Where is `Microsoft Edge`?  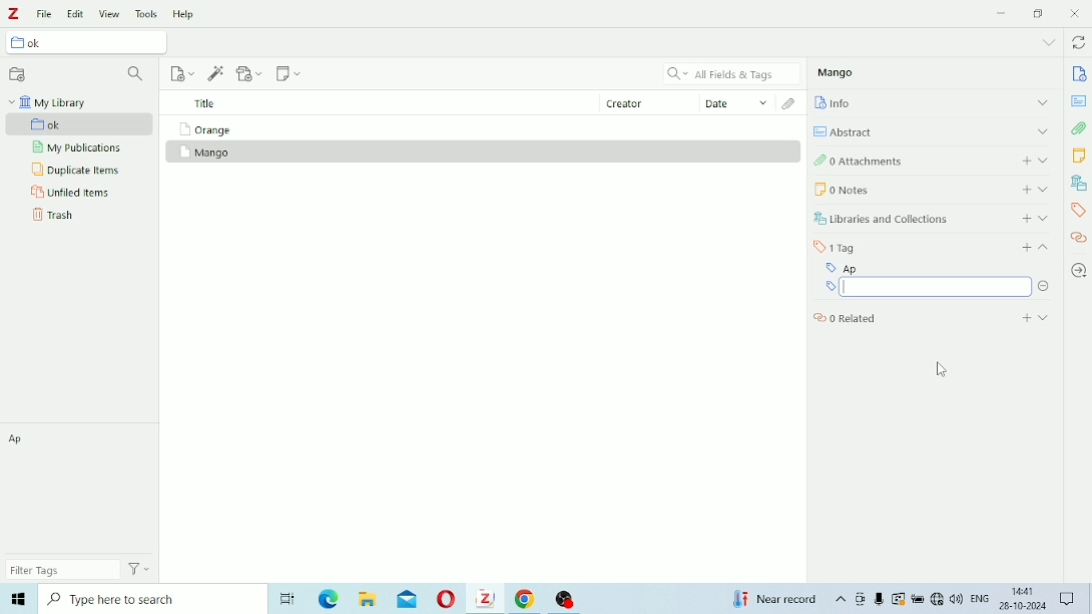 Microsoft Edge is located at coordinates (328, 600).